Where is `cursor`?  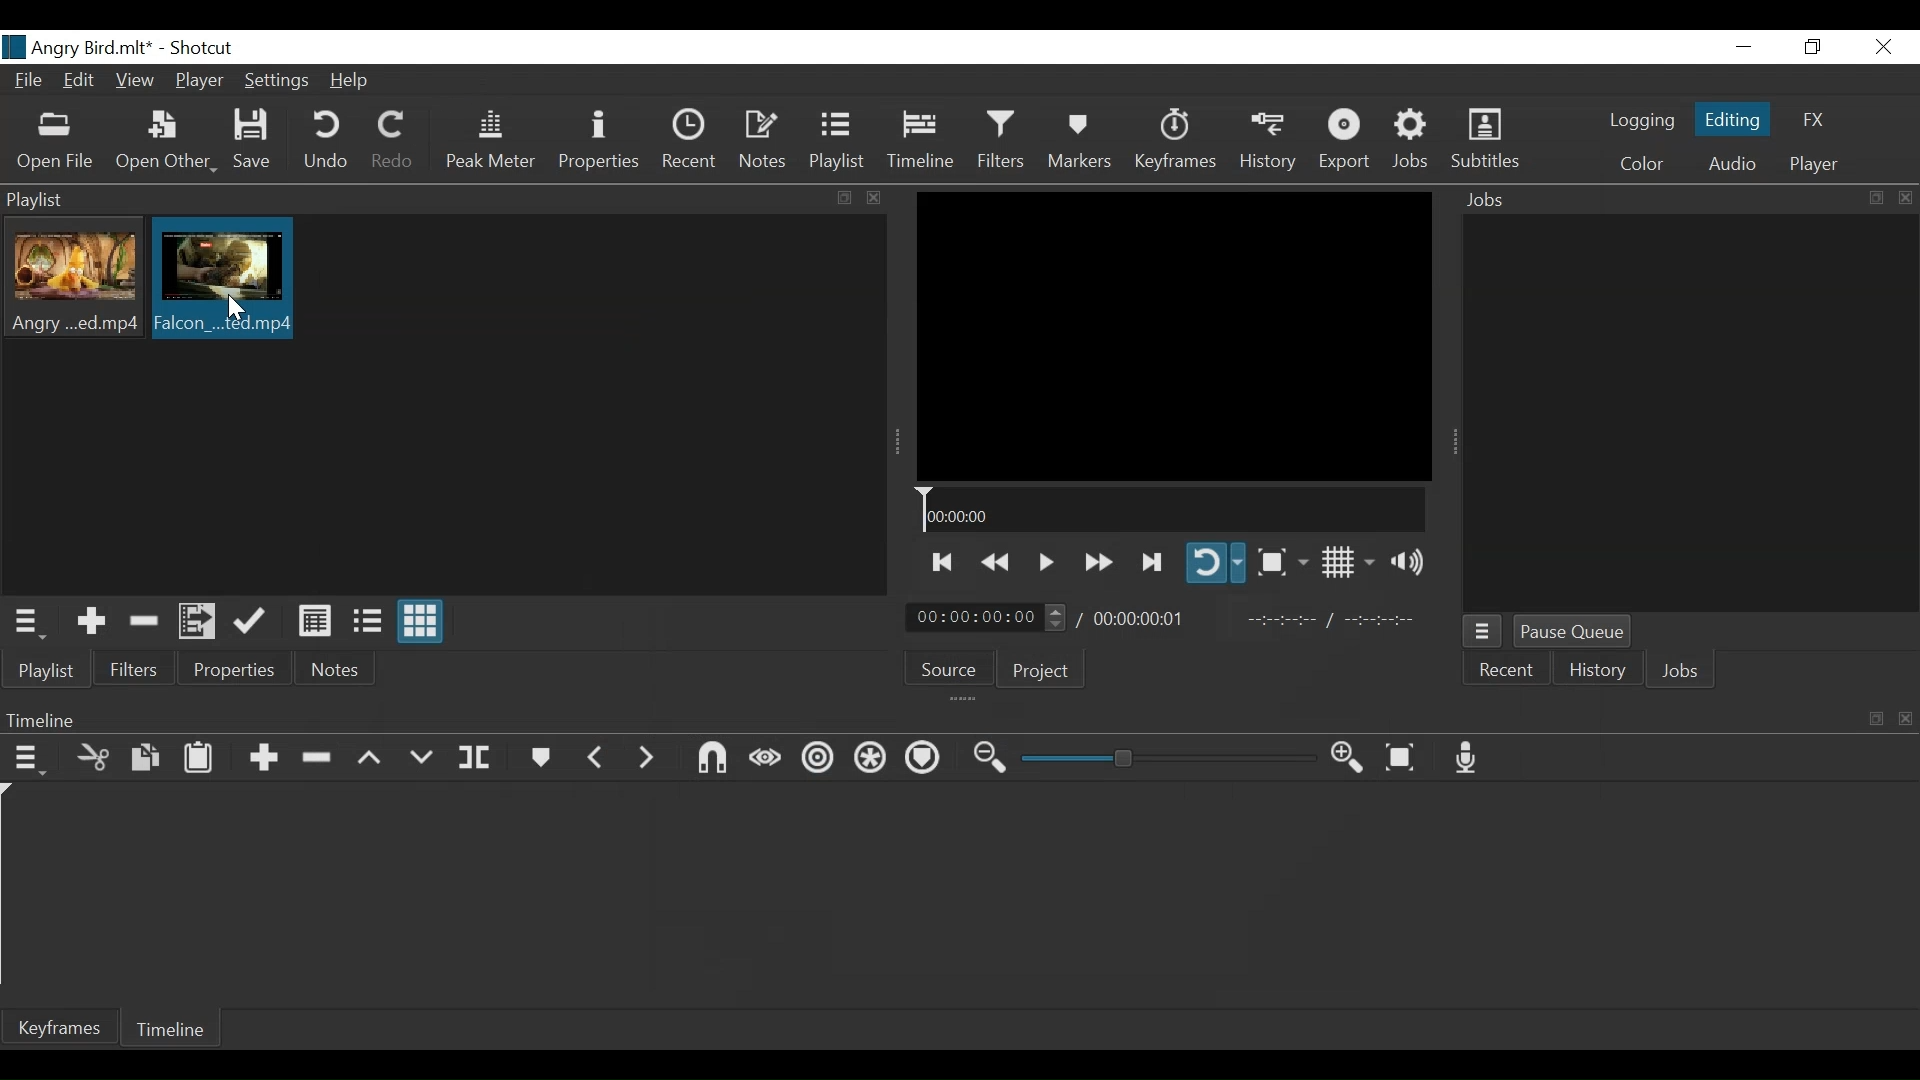
cursor is located at coordinates (237, 311).